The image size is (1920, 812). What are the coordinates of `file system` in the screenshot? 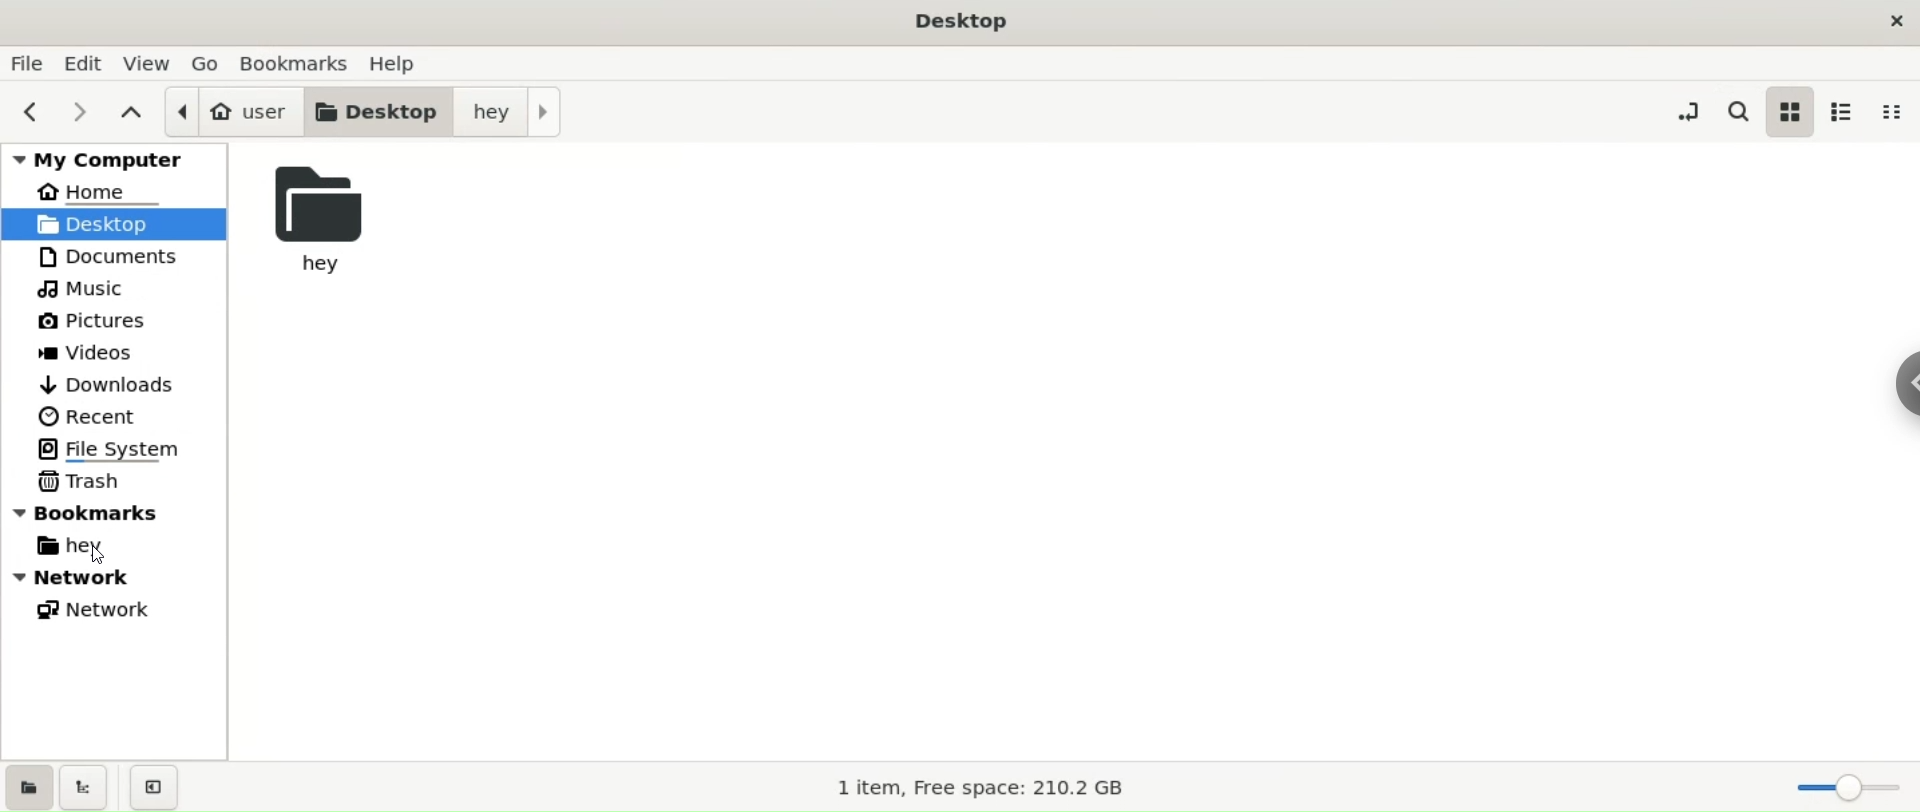 It's located at (114, 451).